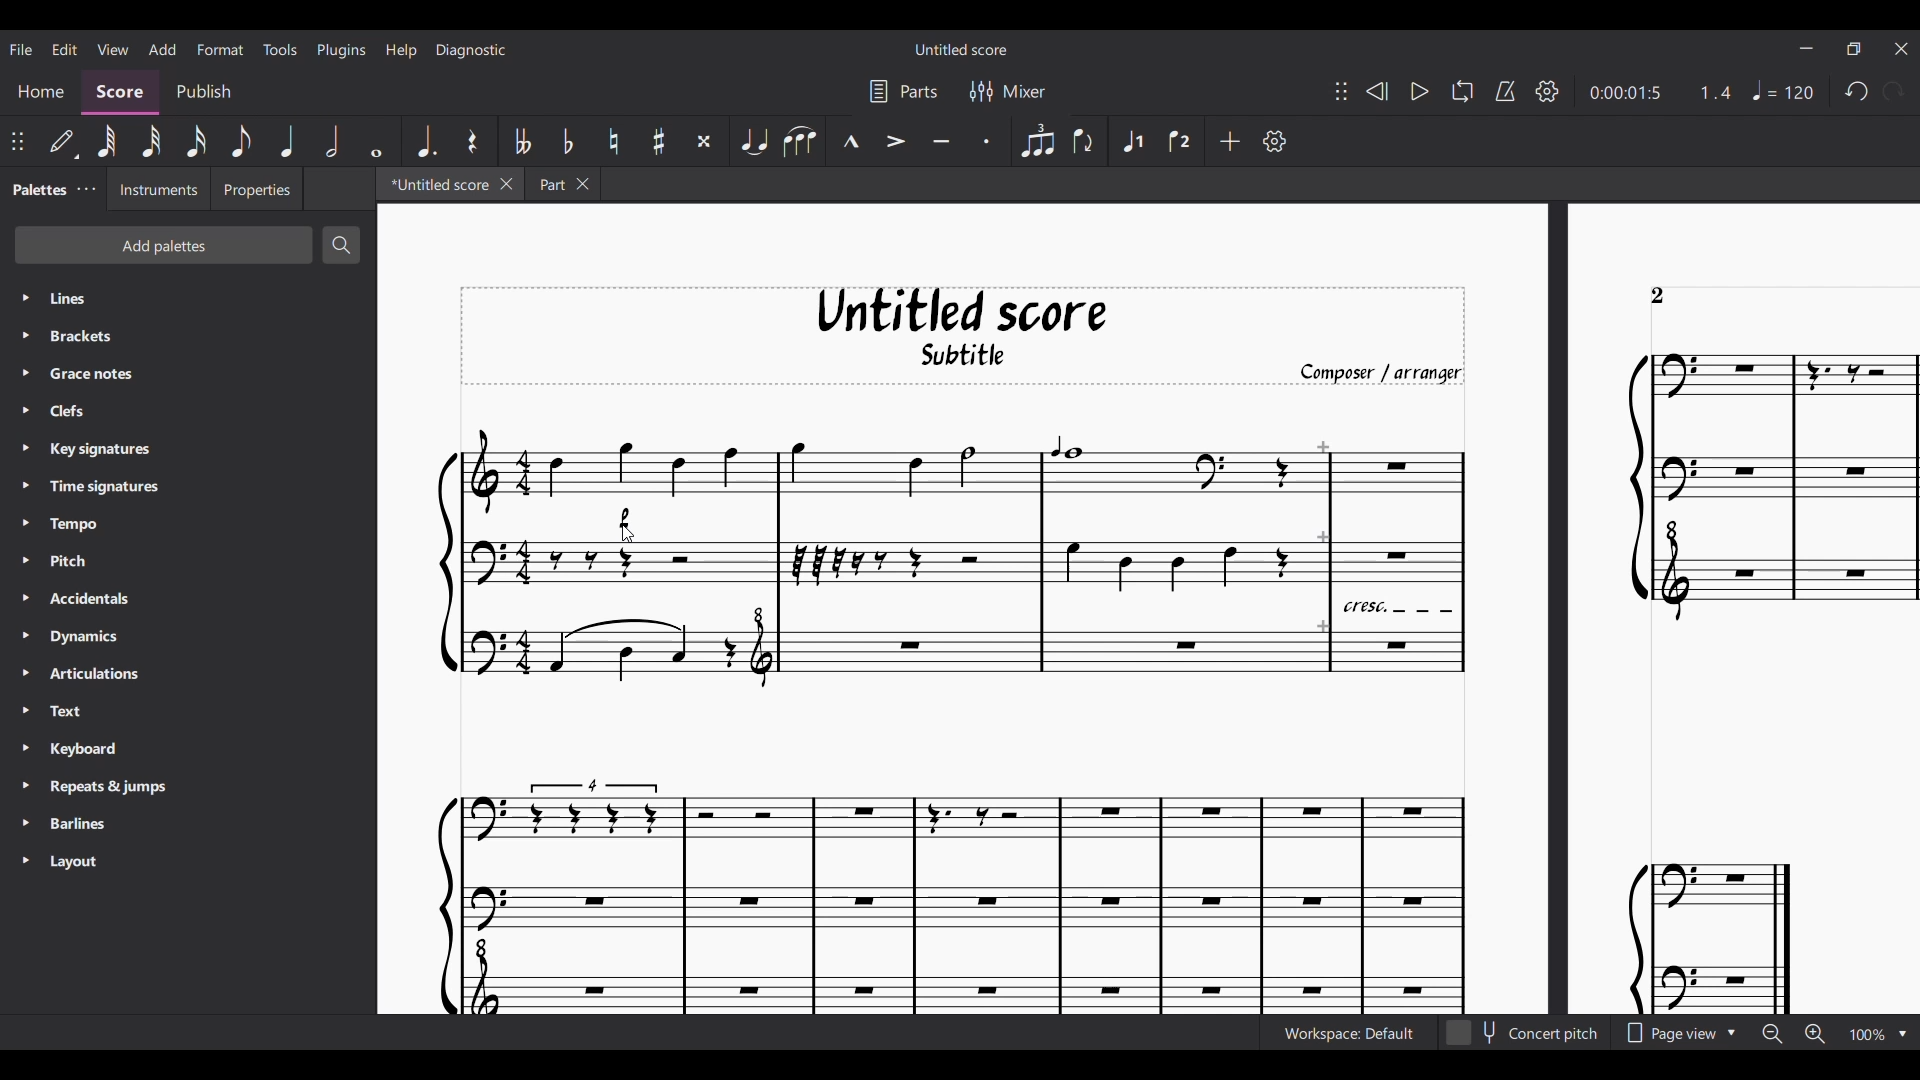 This screenshot has width=1920, height=1080. Describe the element at coordinates (436, 183) in the screenshot. I see `Current tab` at that location.